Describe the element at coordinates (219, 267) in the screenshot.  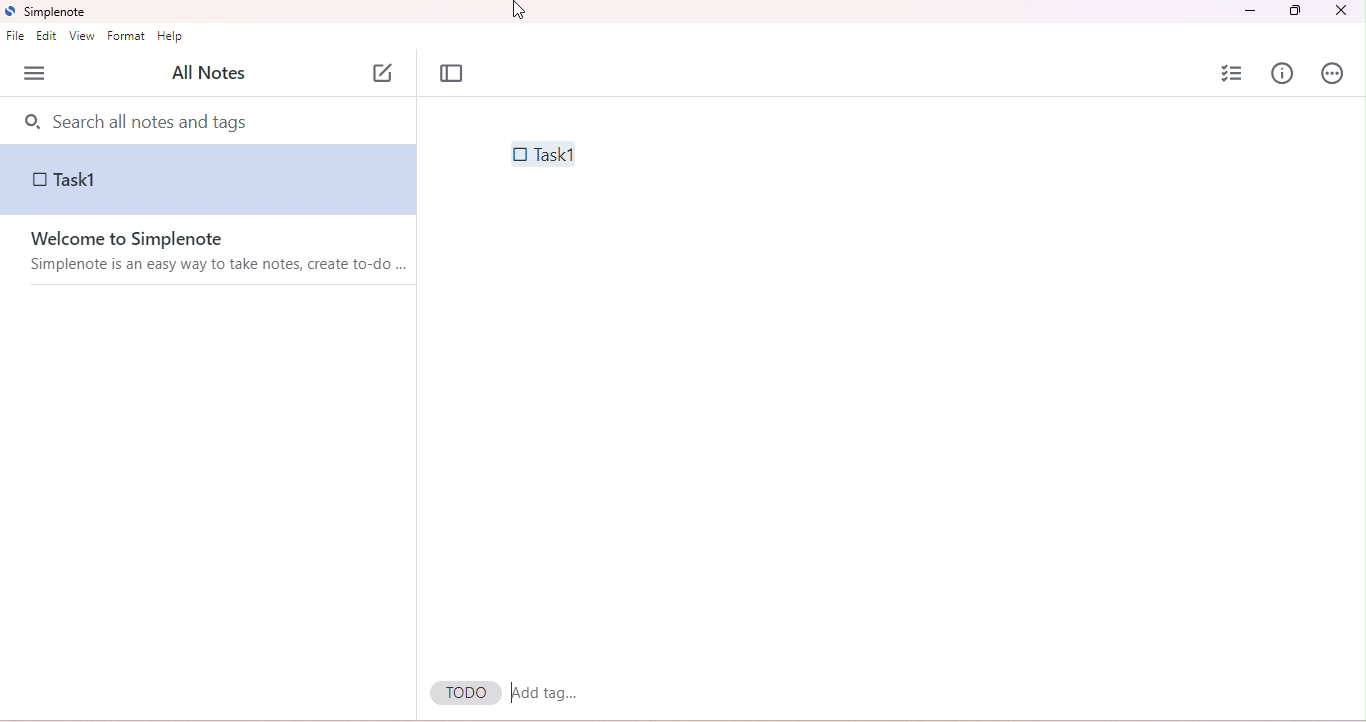
I see `simplenote is an easy way to take notes,create to do` at that location.